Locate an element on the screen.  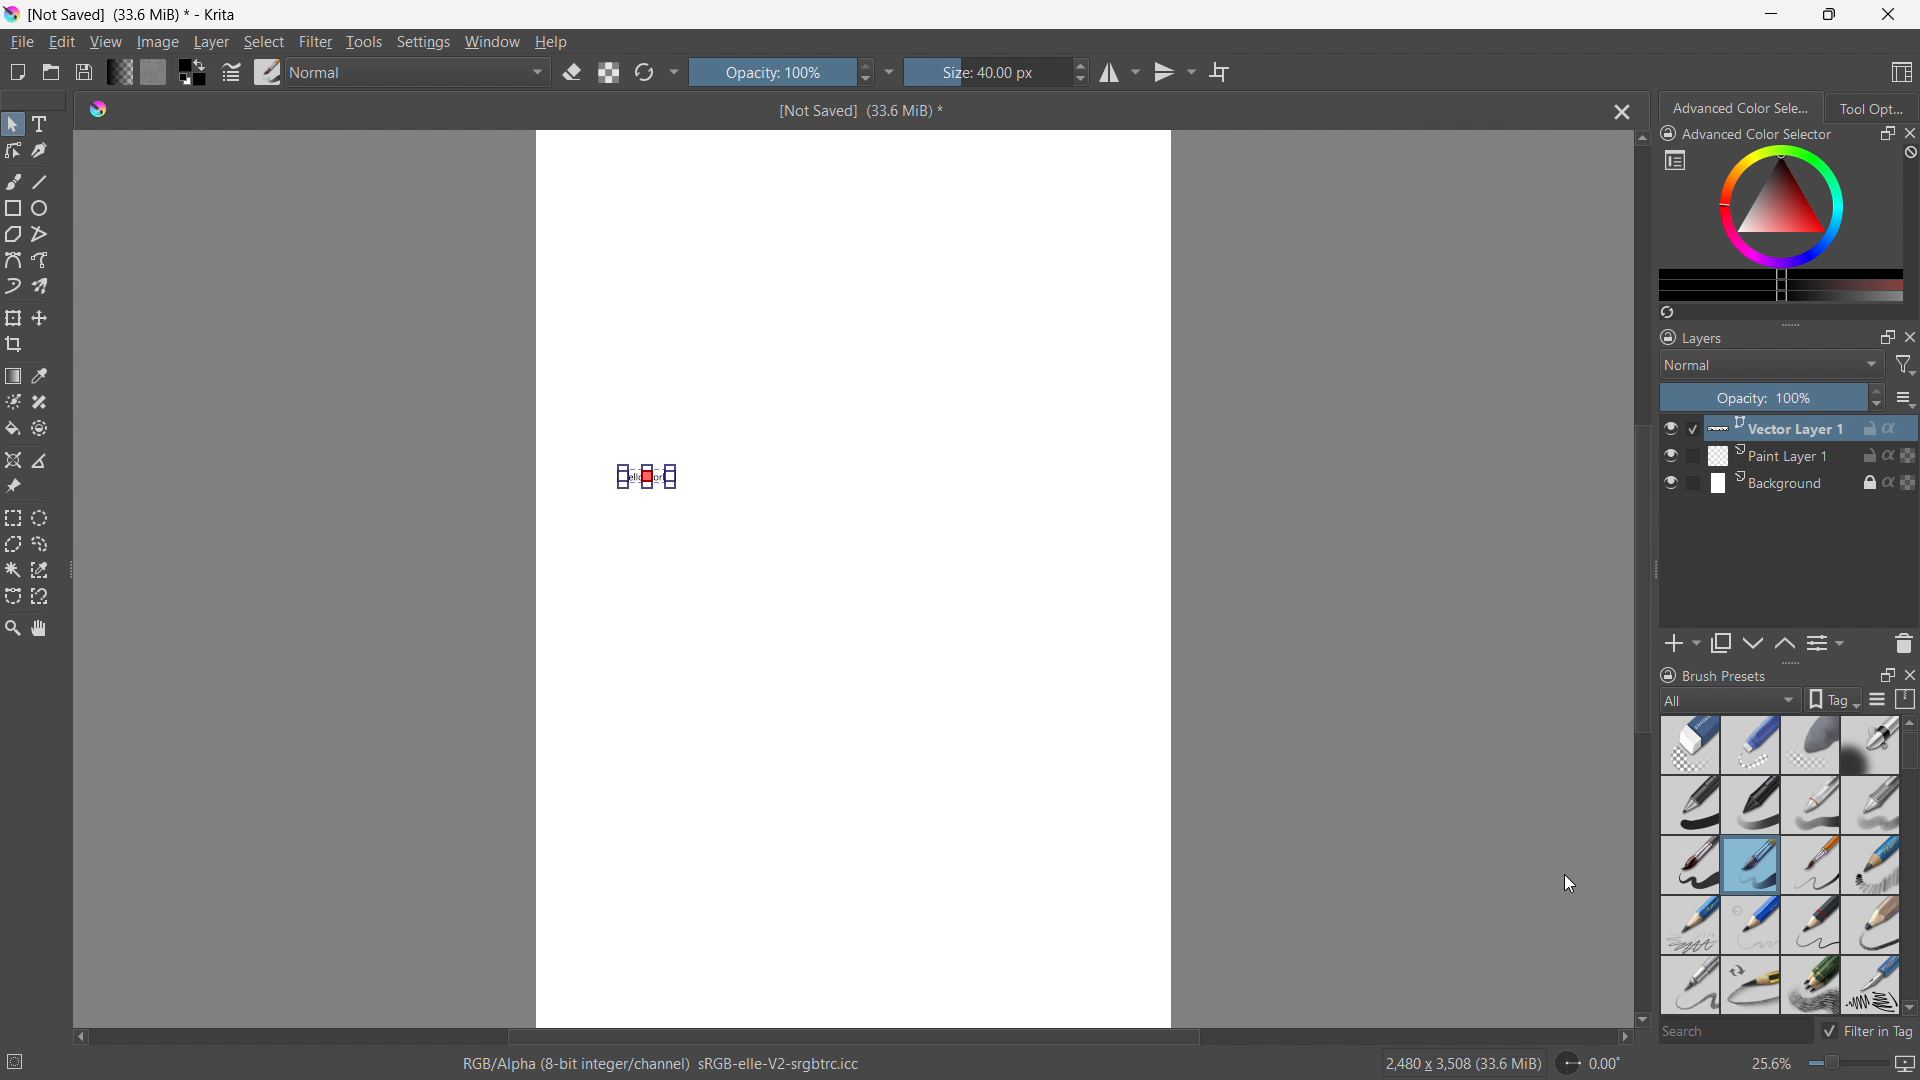
layers is located at coordinates (1692, 336).